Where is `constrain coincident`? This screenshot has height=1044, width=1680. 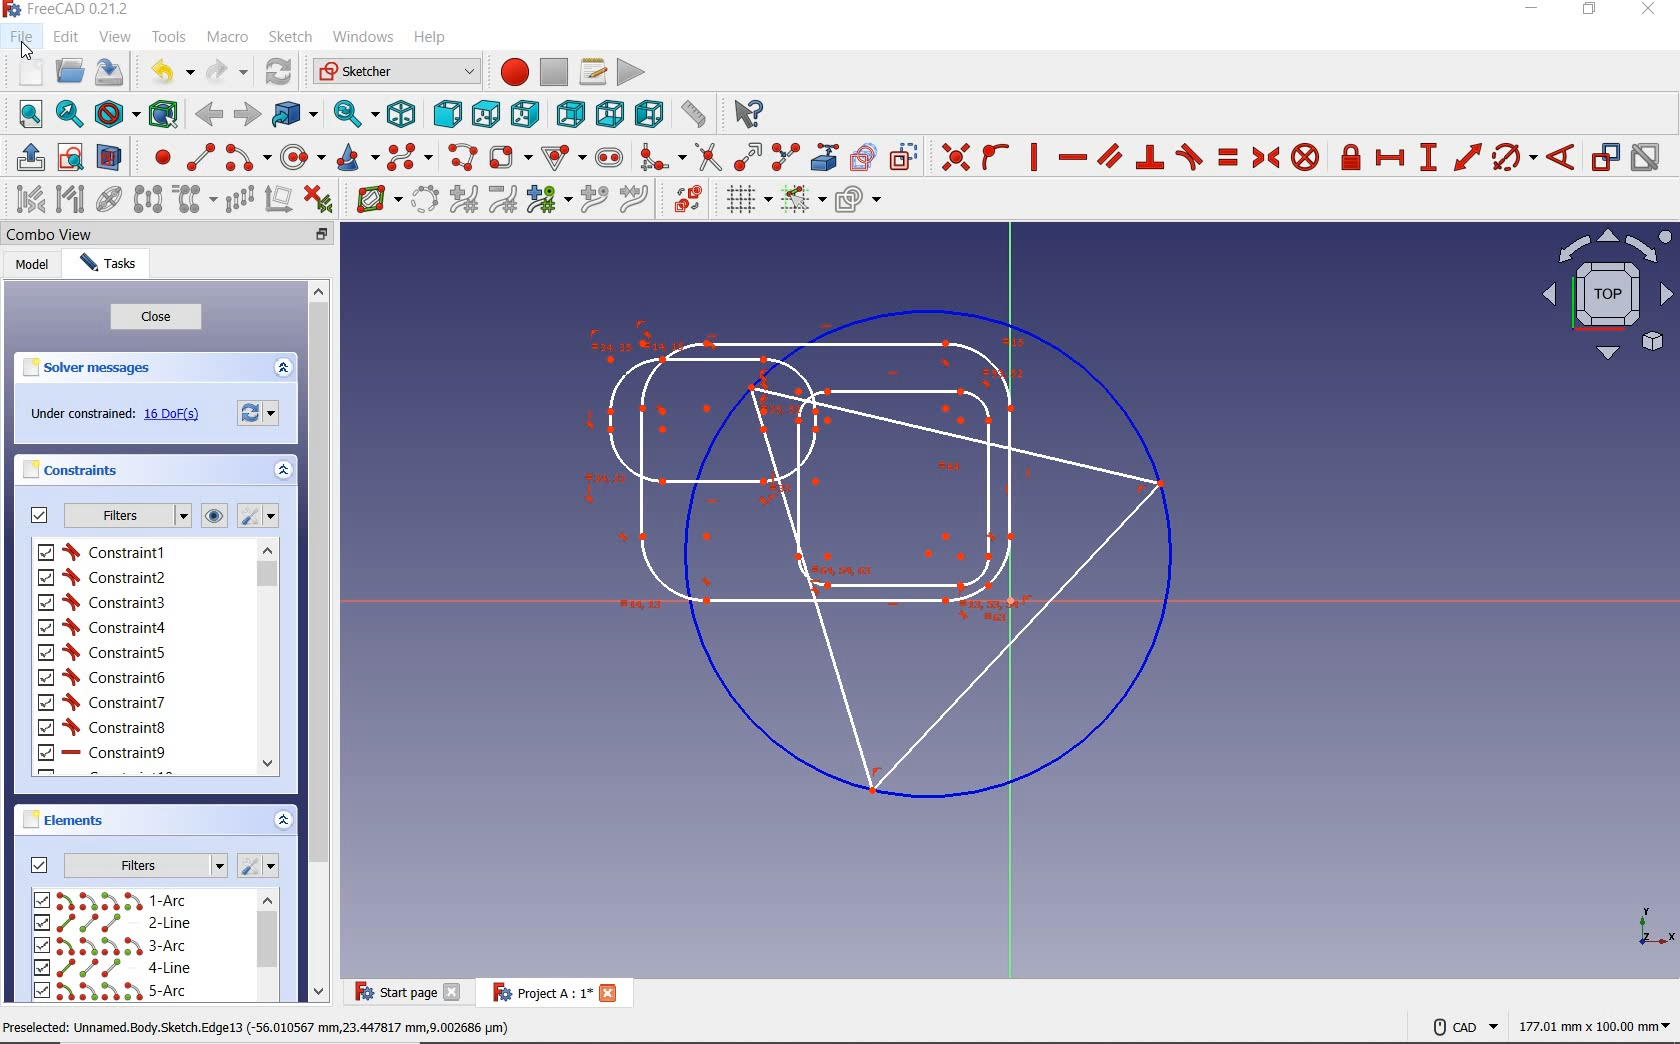 constrain coincident is located at coordinates (953, 156).